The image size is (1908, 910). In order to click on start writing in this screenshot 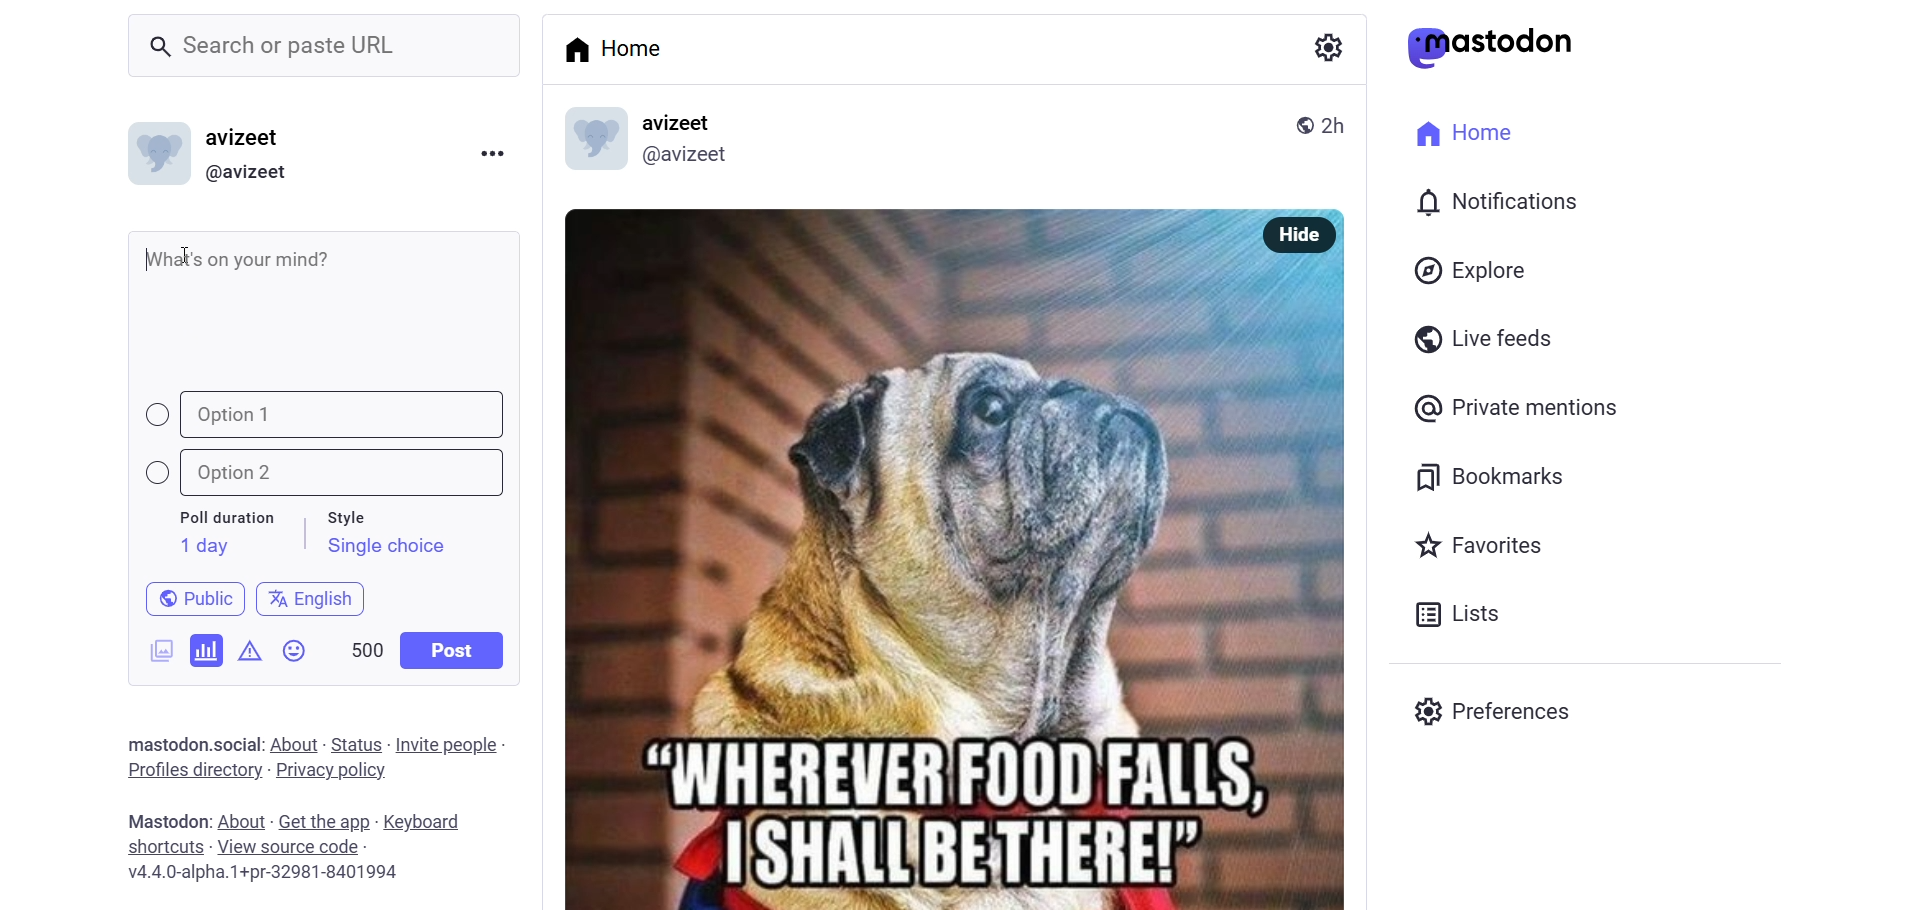, I will do `click(150, 256)`.